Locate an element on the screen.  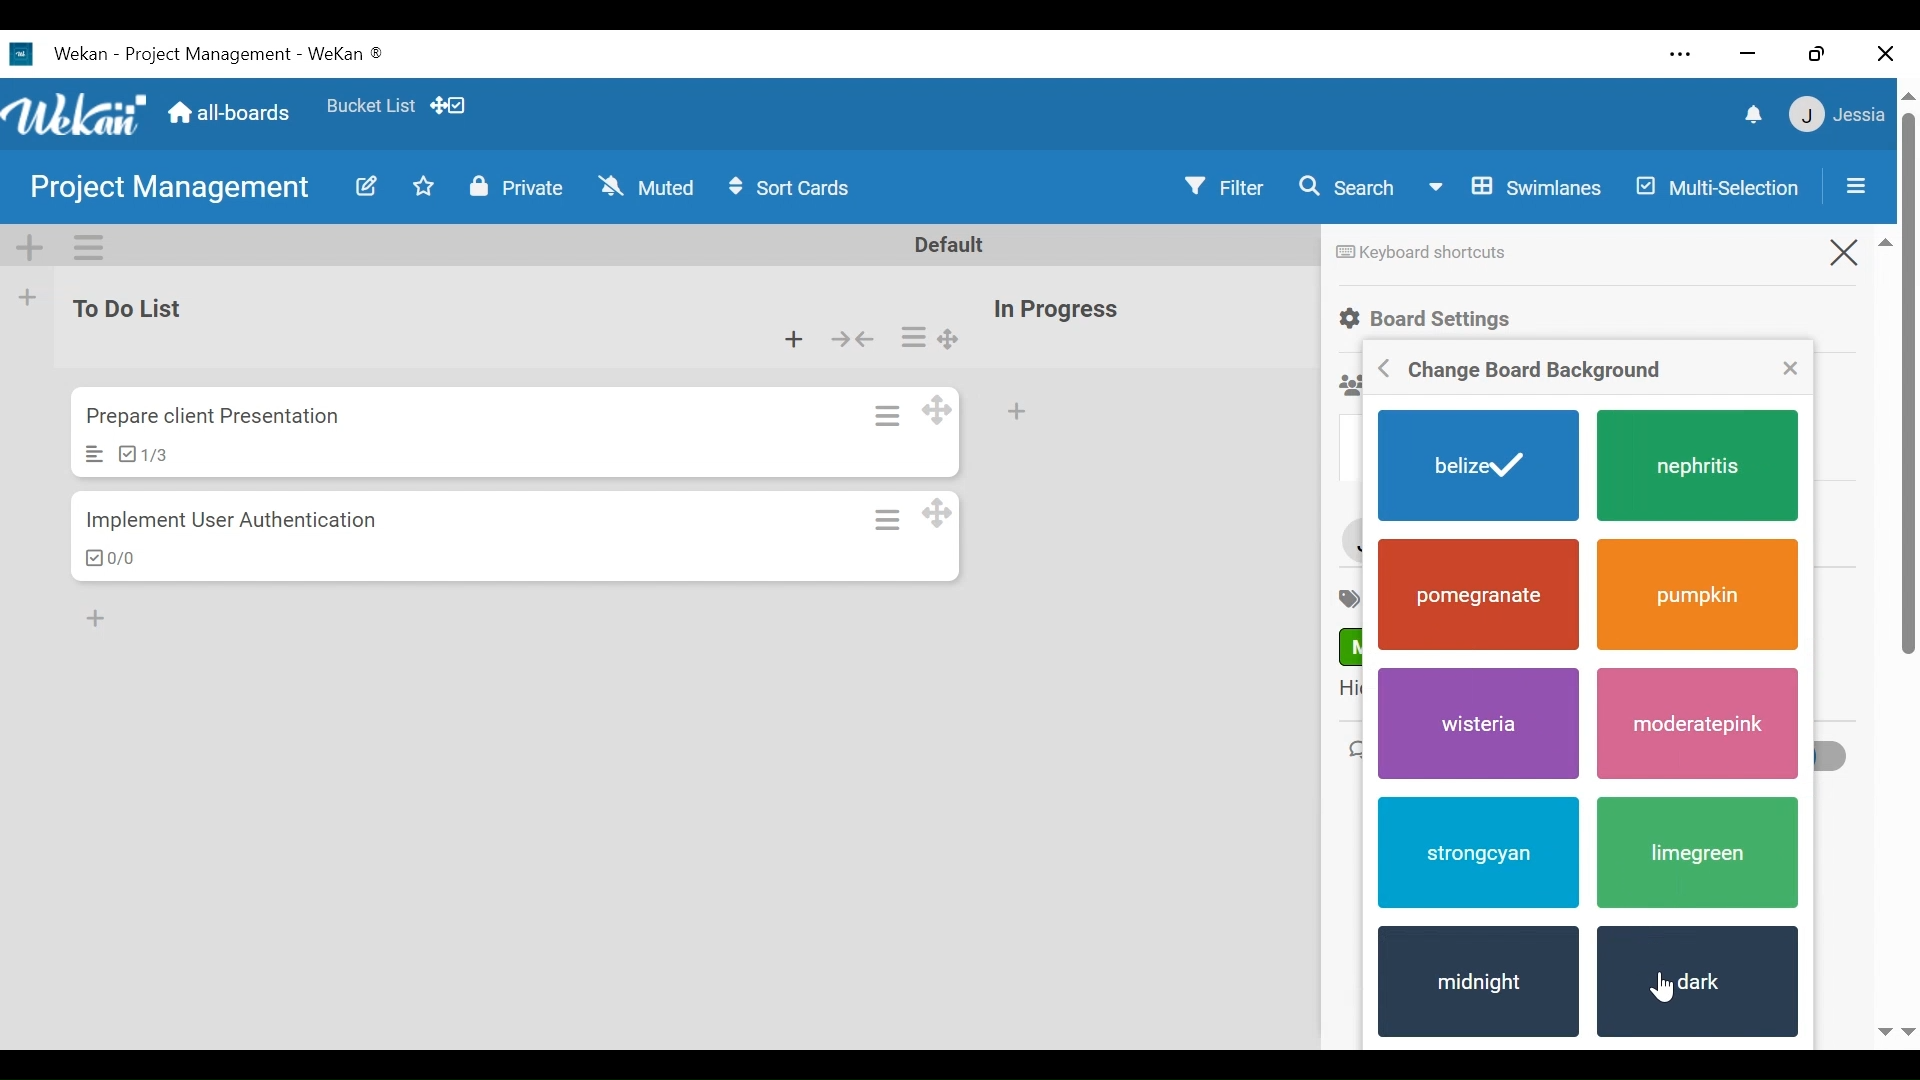
limegreen is located at coordinates (1692, 856).